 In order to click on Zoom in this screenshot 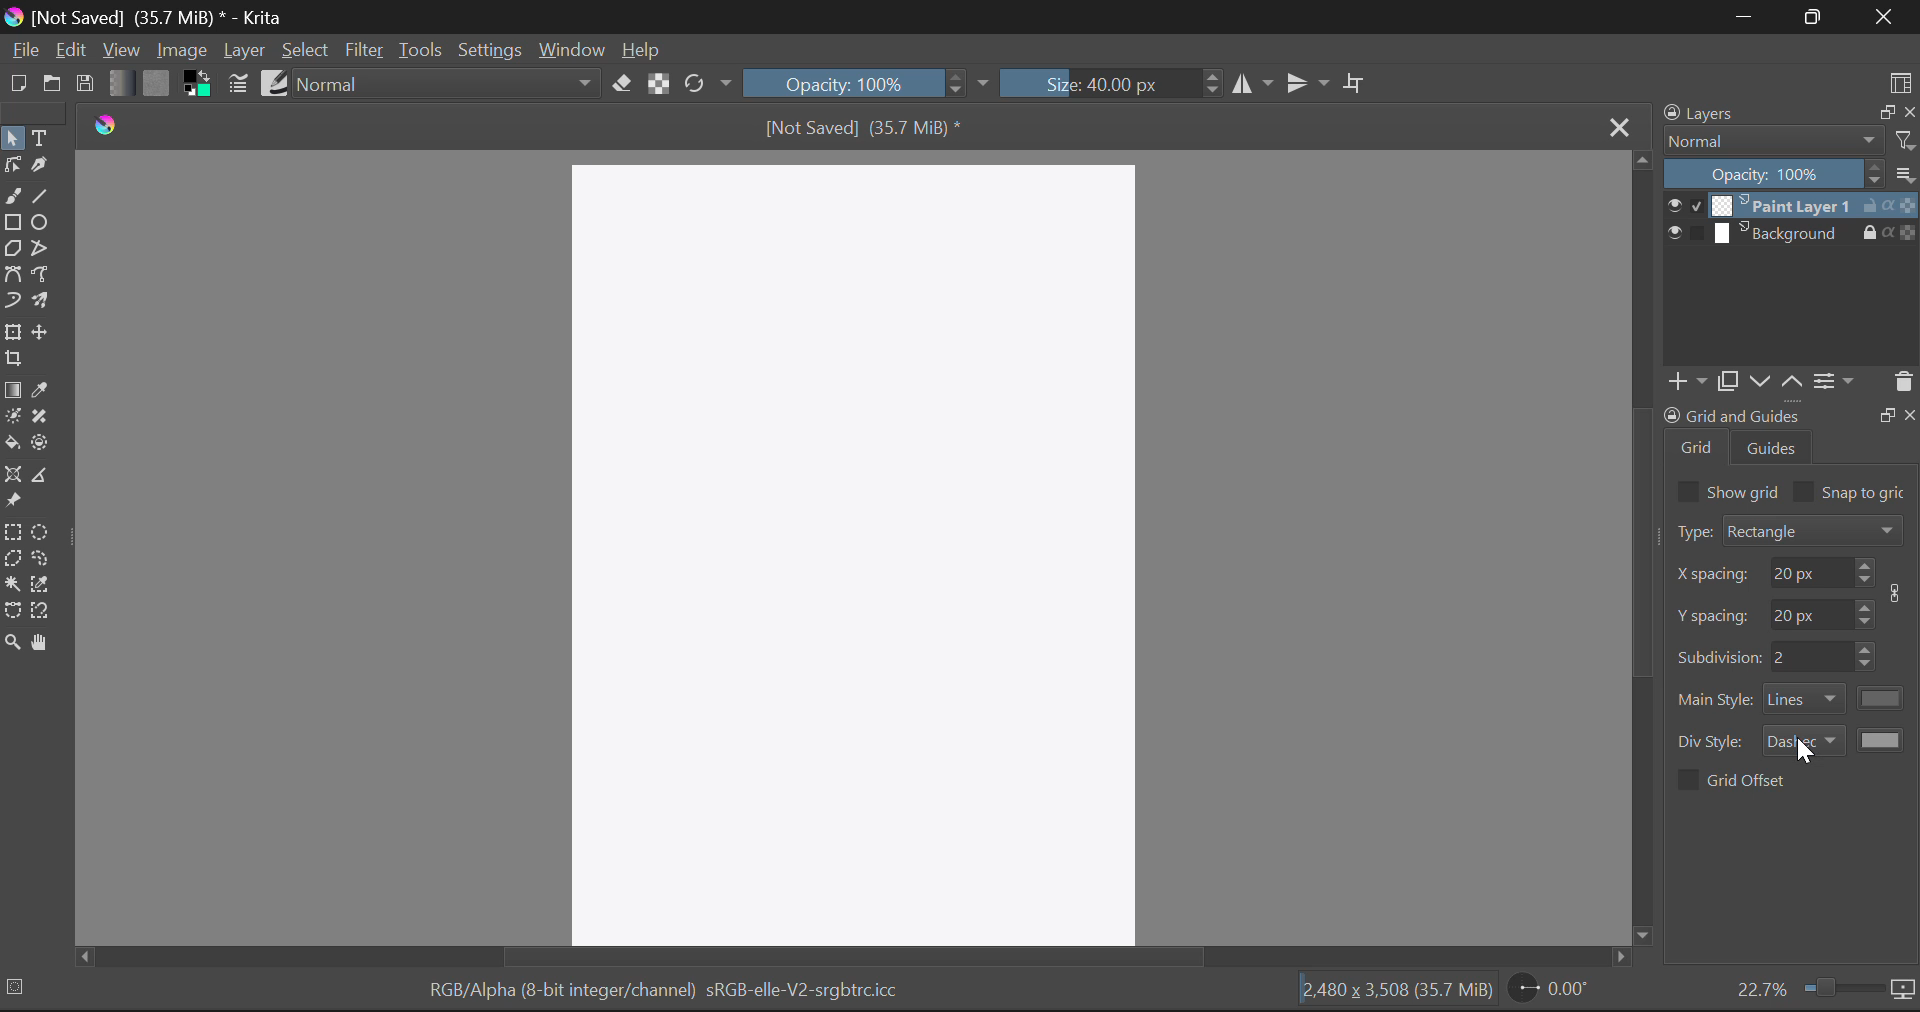, I will do `click(12, 643)`.